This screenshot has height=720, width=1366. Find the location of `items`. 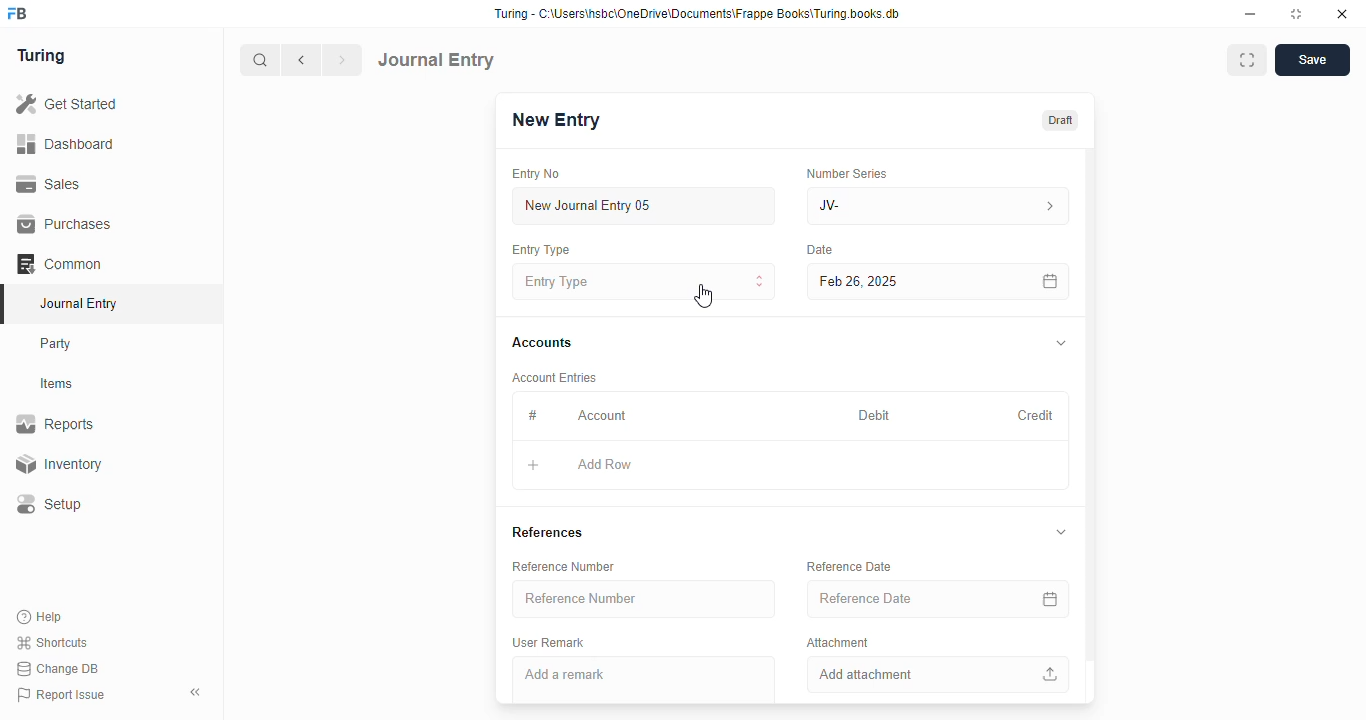

items is located at coordinates (59, 384).